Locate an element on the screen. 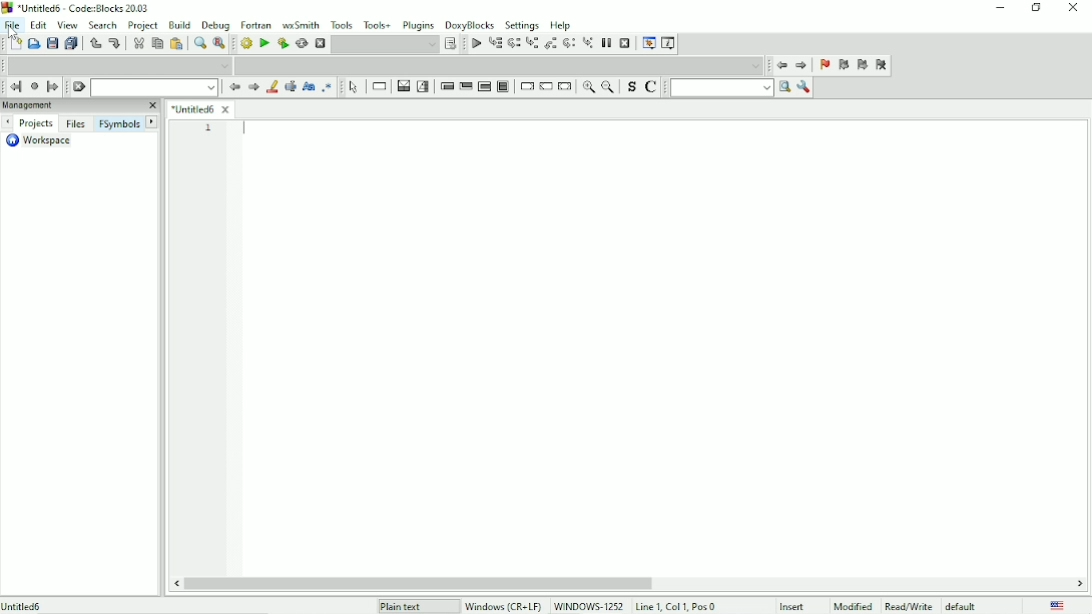  Selected text is located at coordinates (291, 87).